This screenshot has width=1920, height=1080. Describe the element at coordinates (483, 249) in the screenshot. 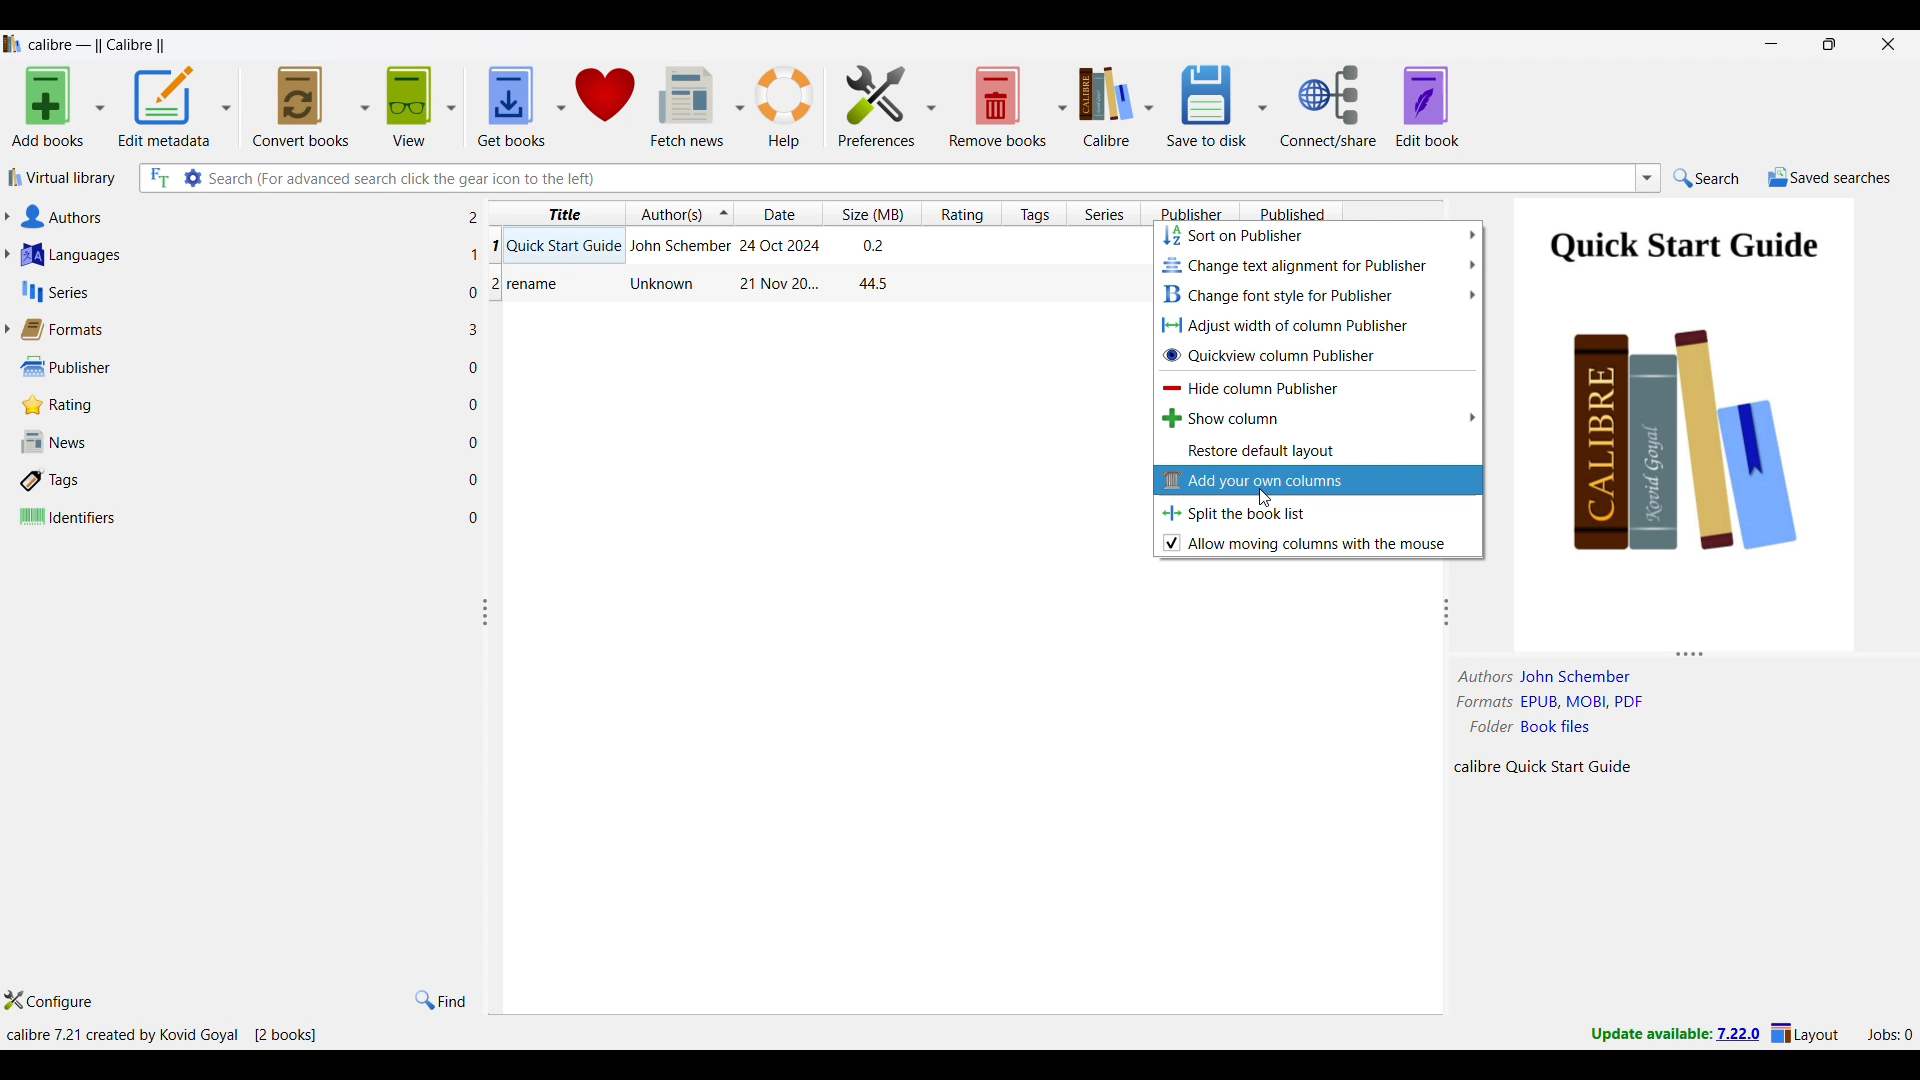

I see `1 1` at that location.